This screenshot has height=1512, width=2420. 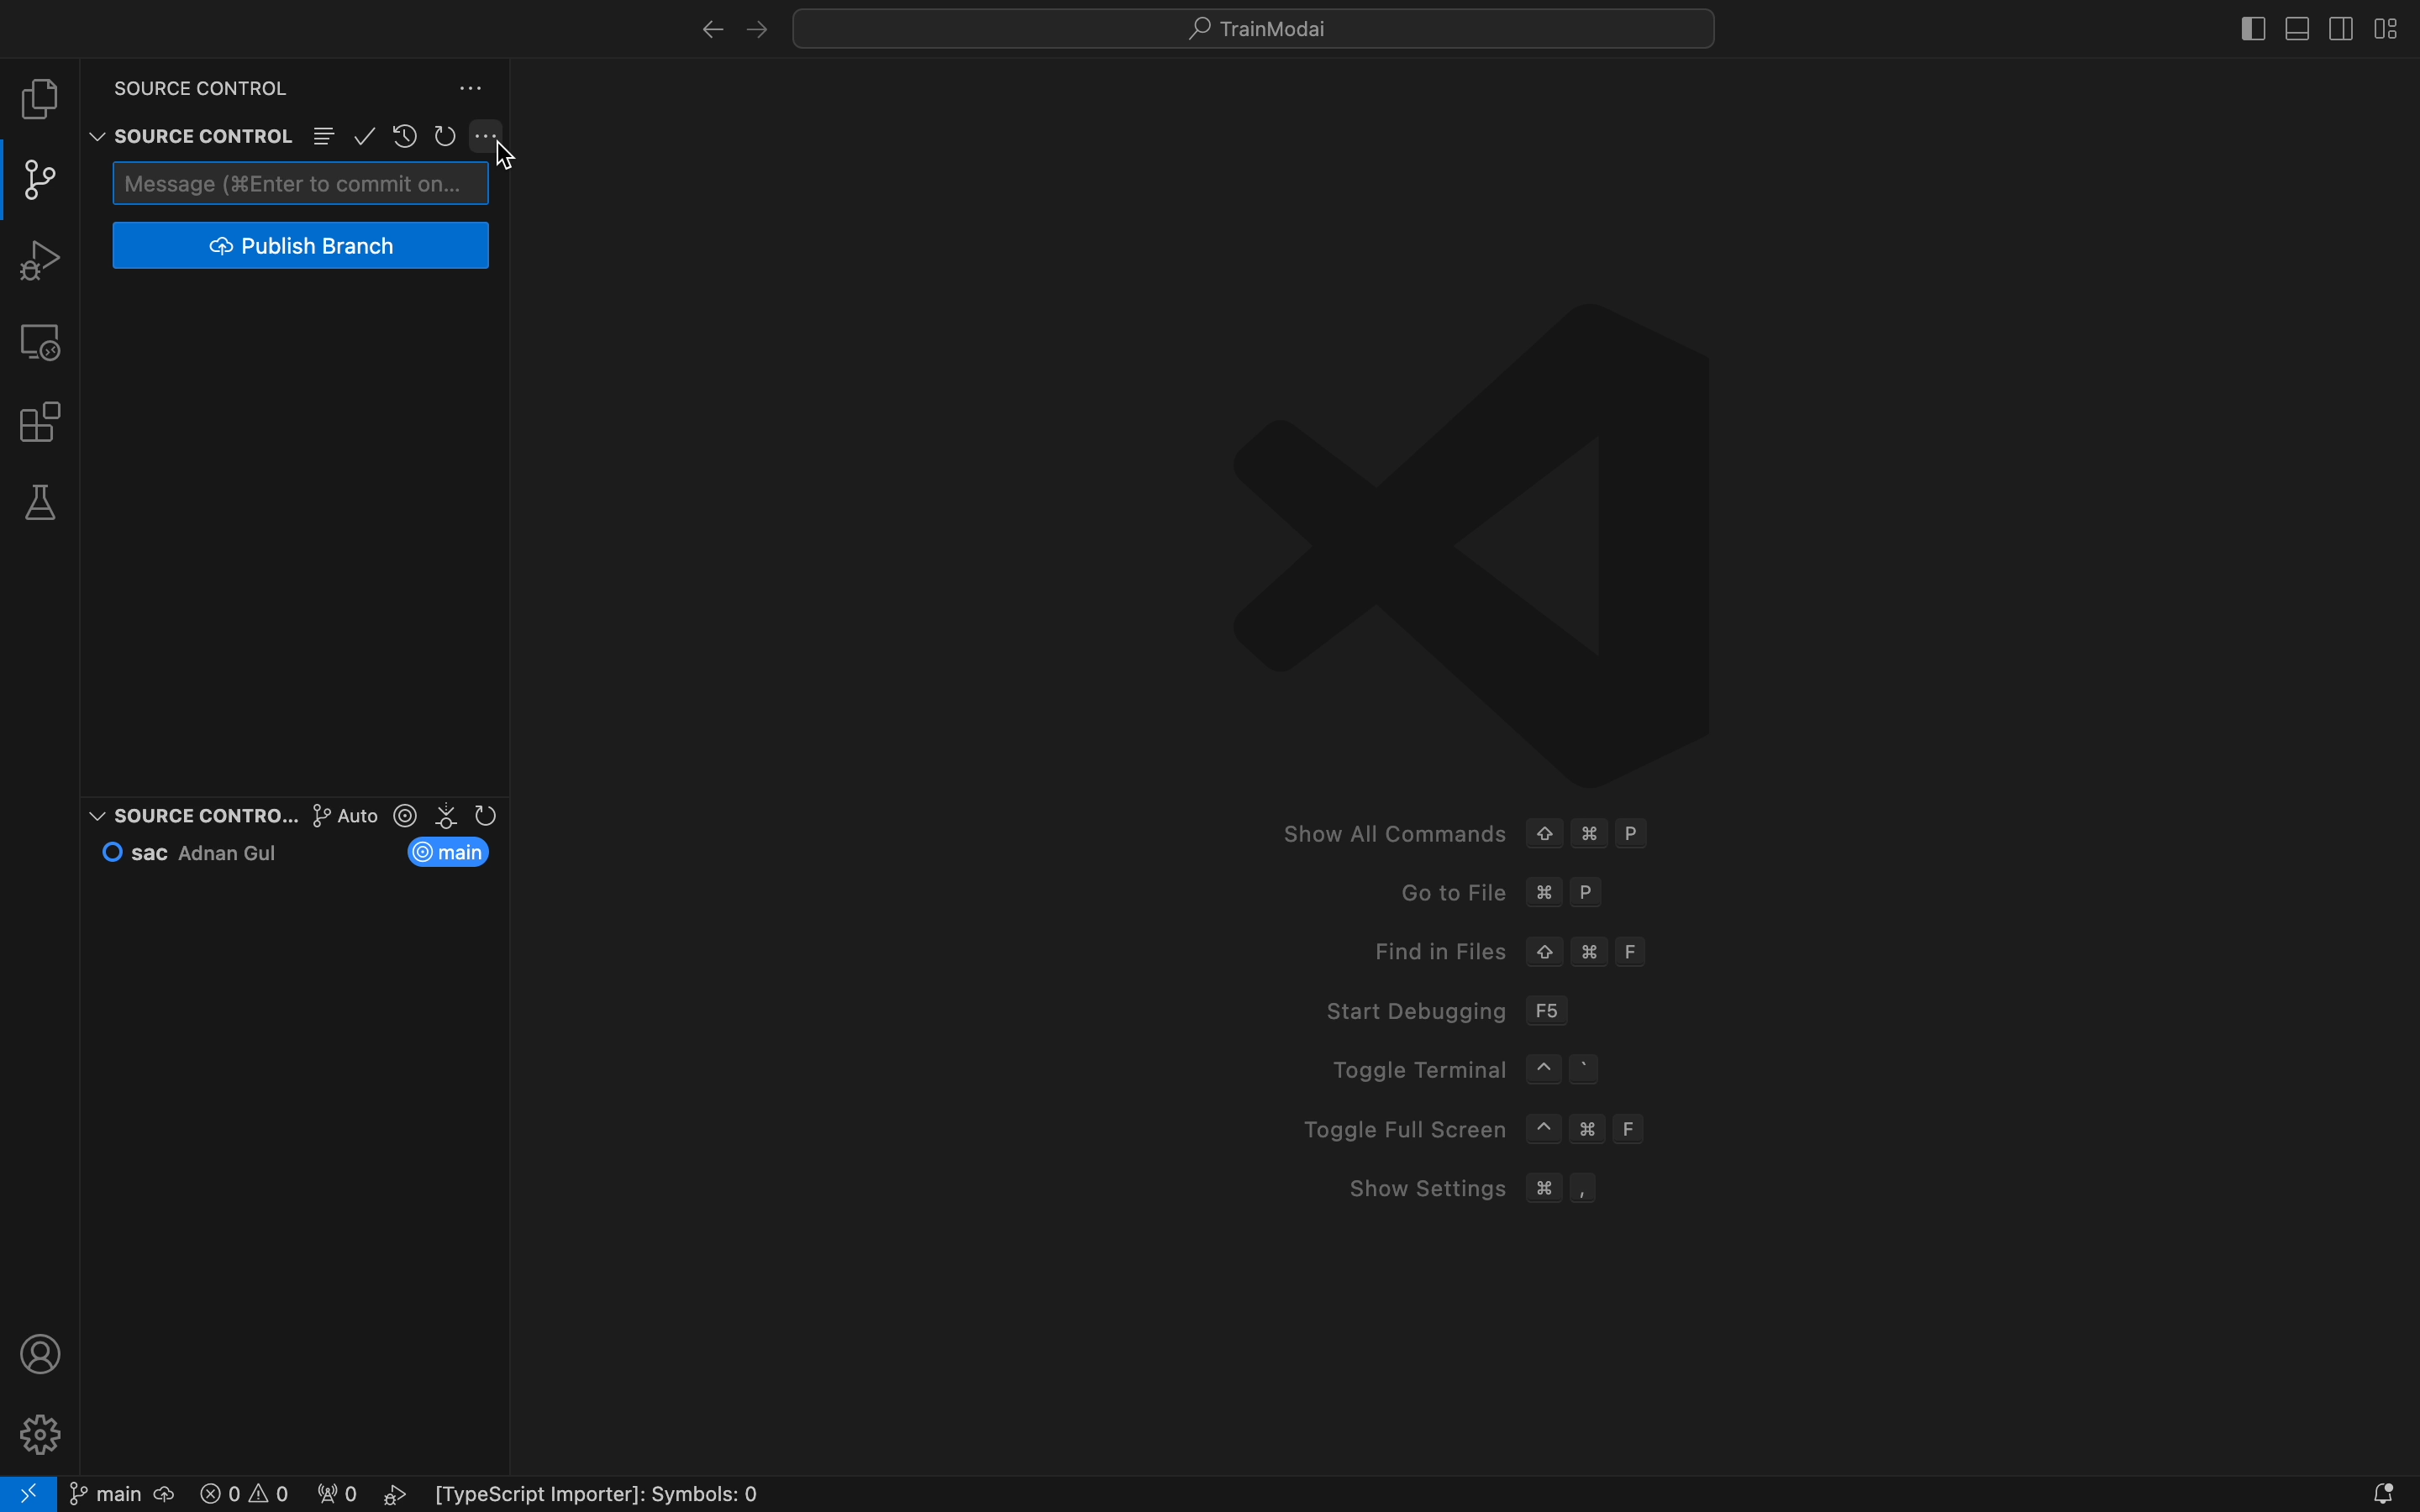 What do you see at coordinates (757, 29) in the screenshot?
I see `left arrow` at bounding box center [757, 29].